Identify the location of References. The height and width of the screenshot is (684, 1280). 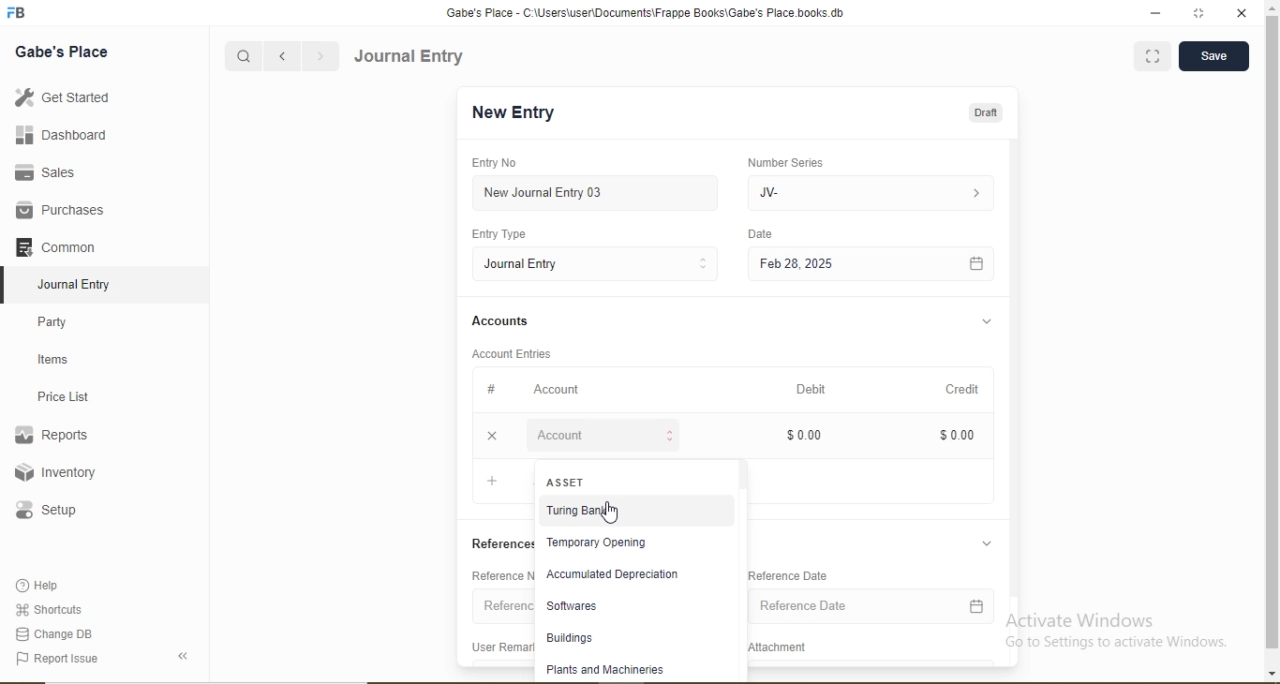
(501, 543).